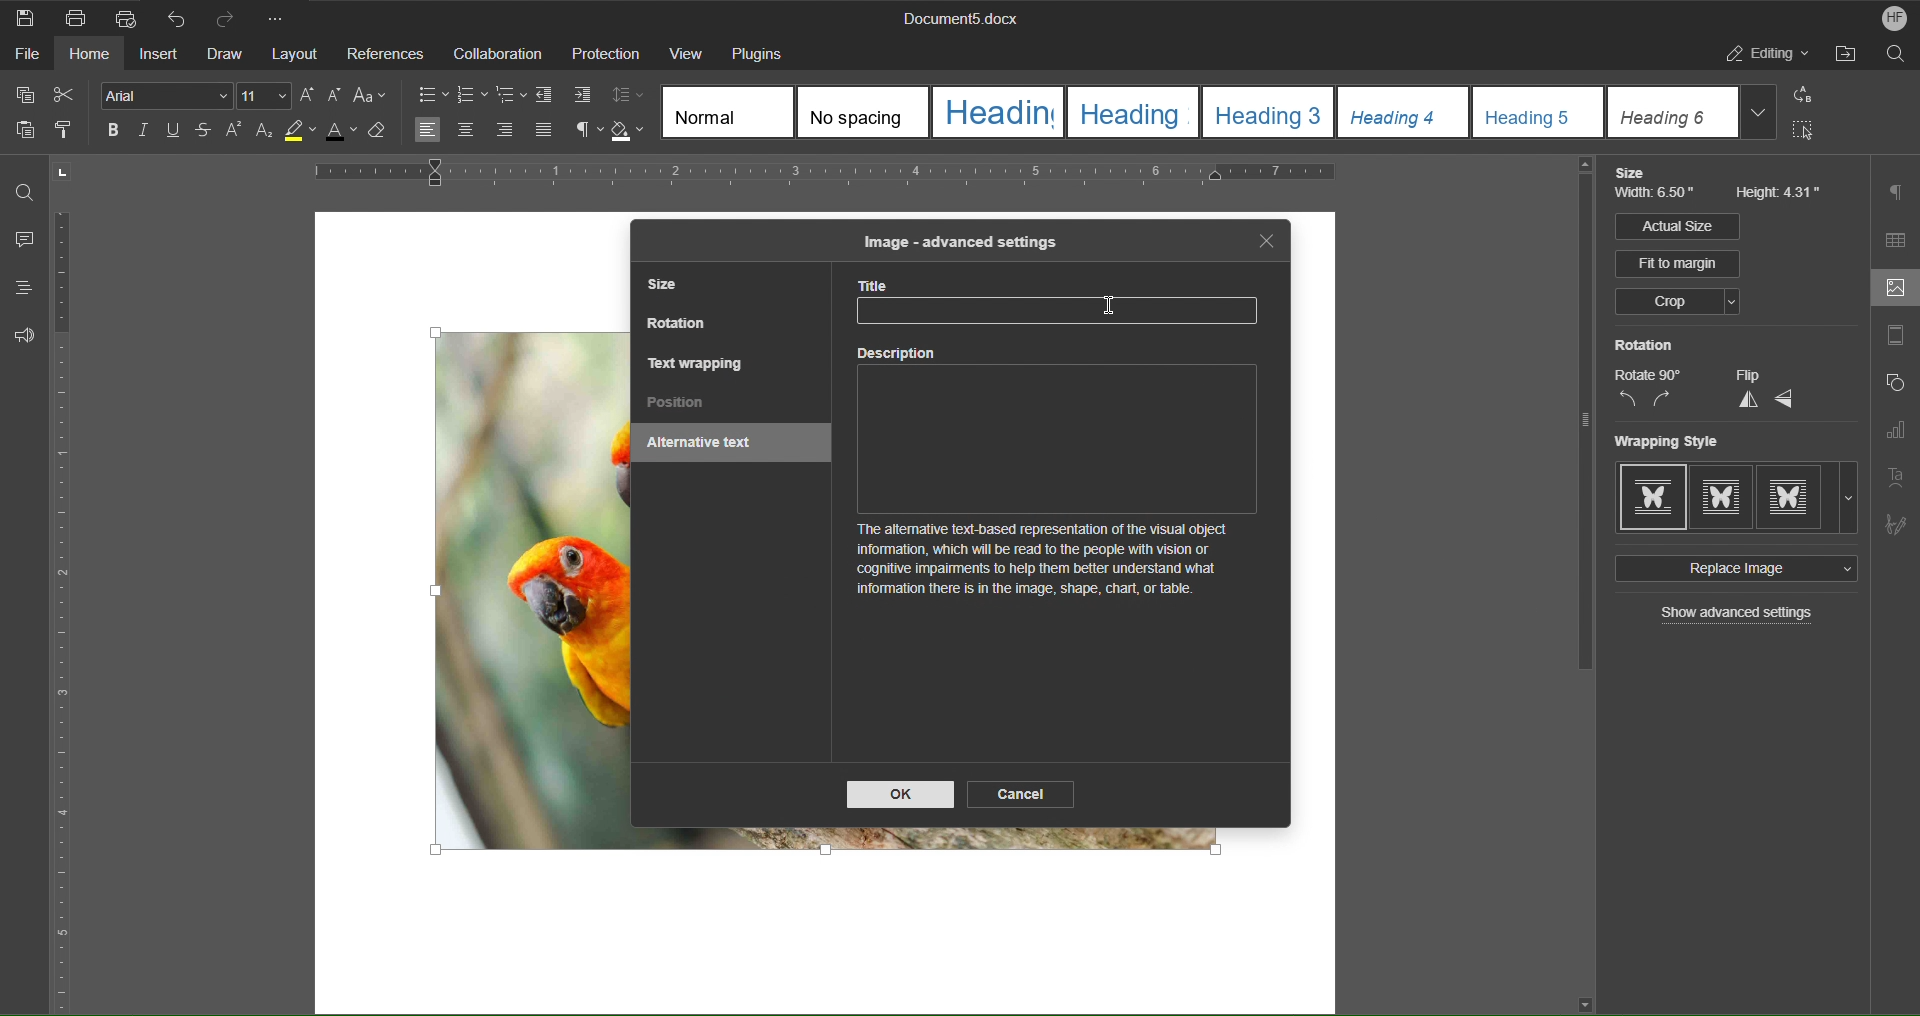 The image size is (1920, 1016). Describe the element at coordinates (1894, 387) in the screenshot. I see `Shape Settings` at that location.